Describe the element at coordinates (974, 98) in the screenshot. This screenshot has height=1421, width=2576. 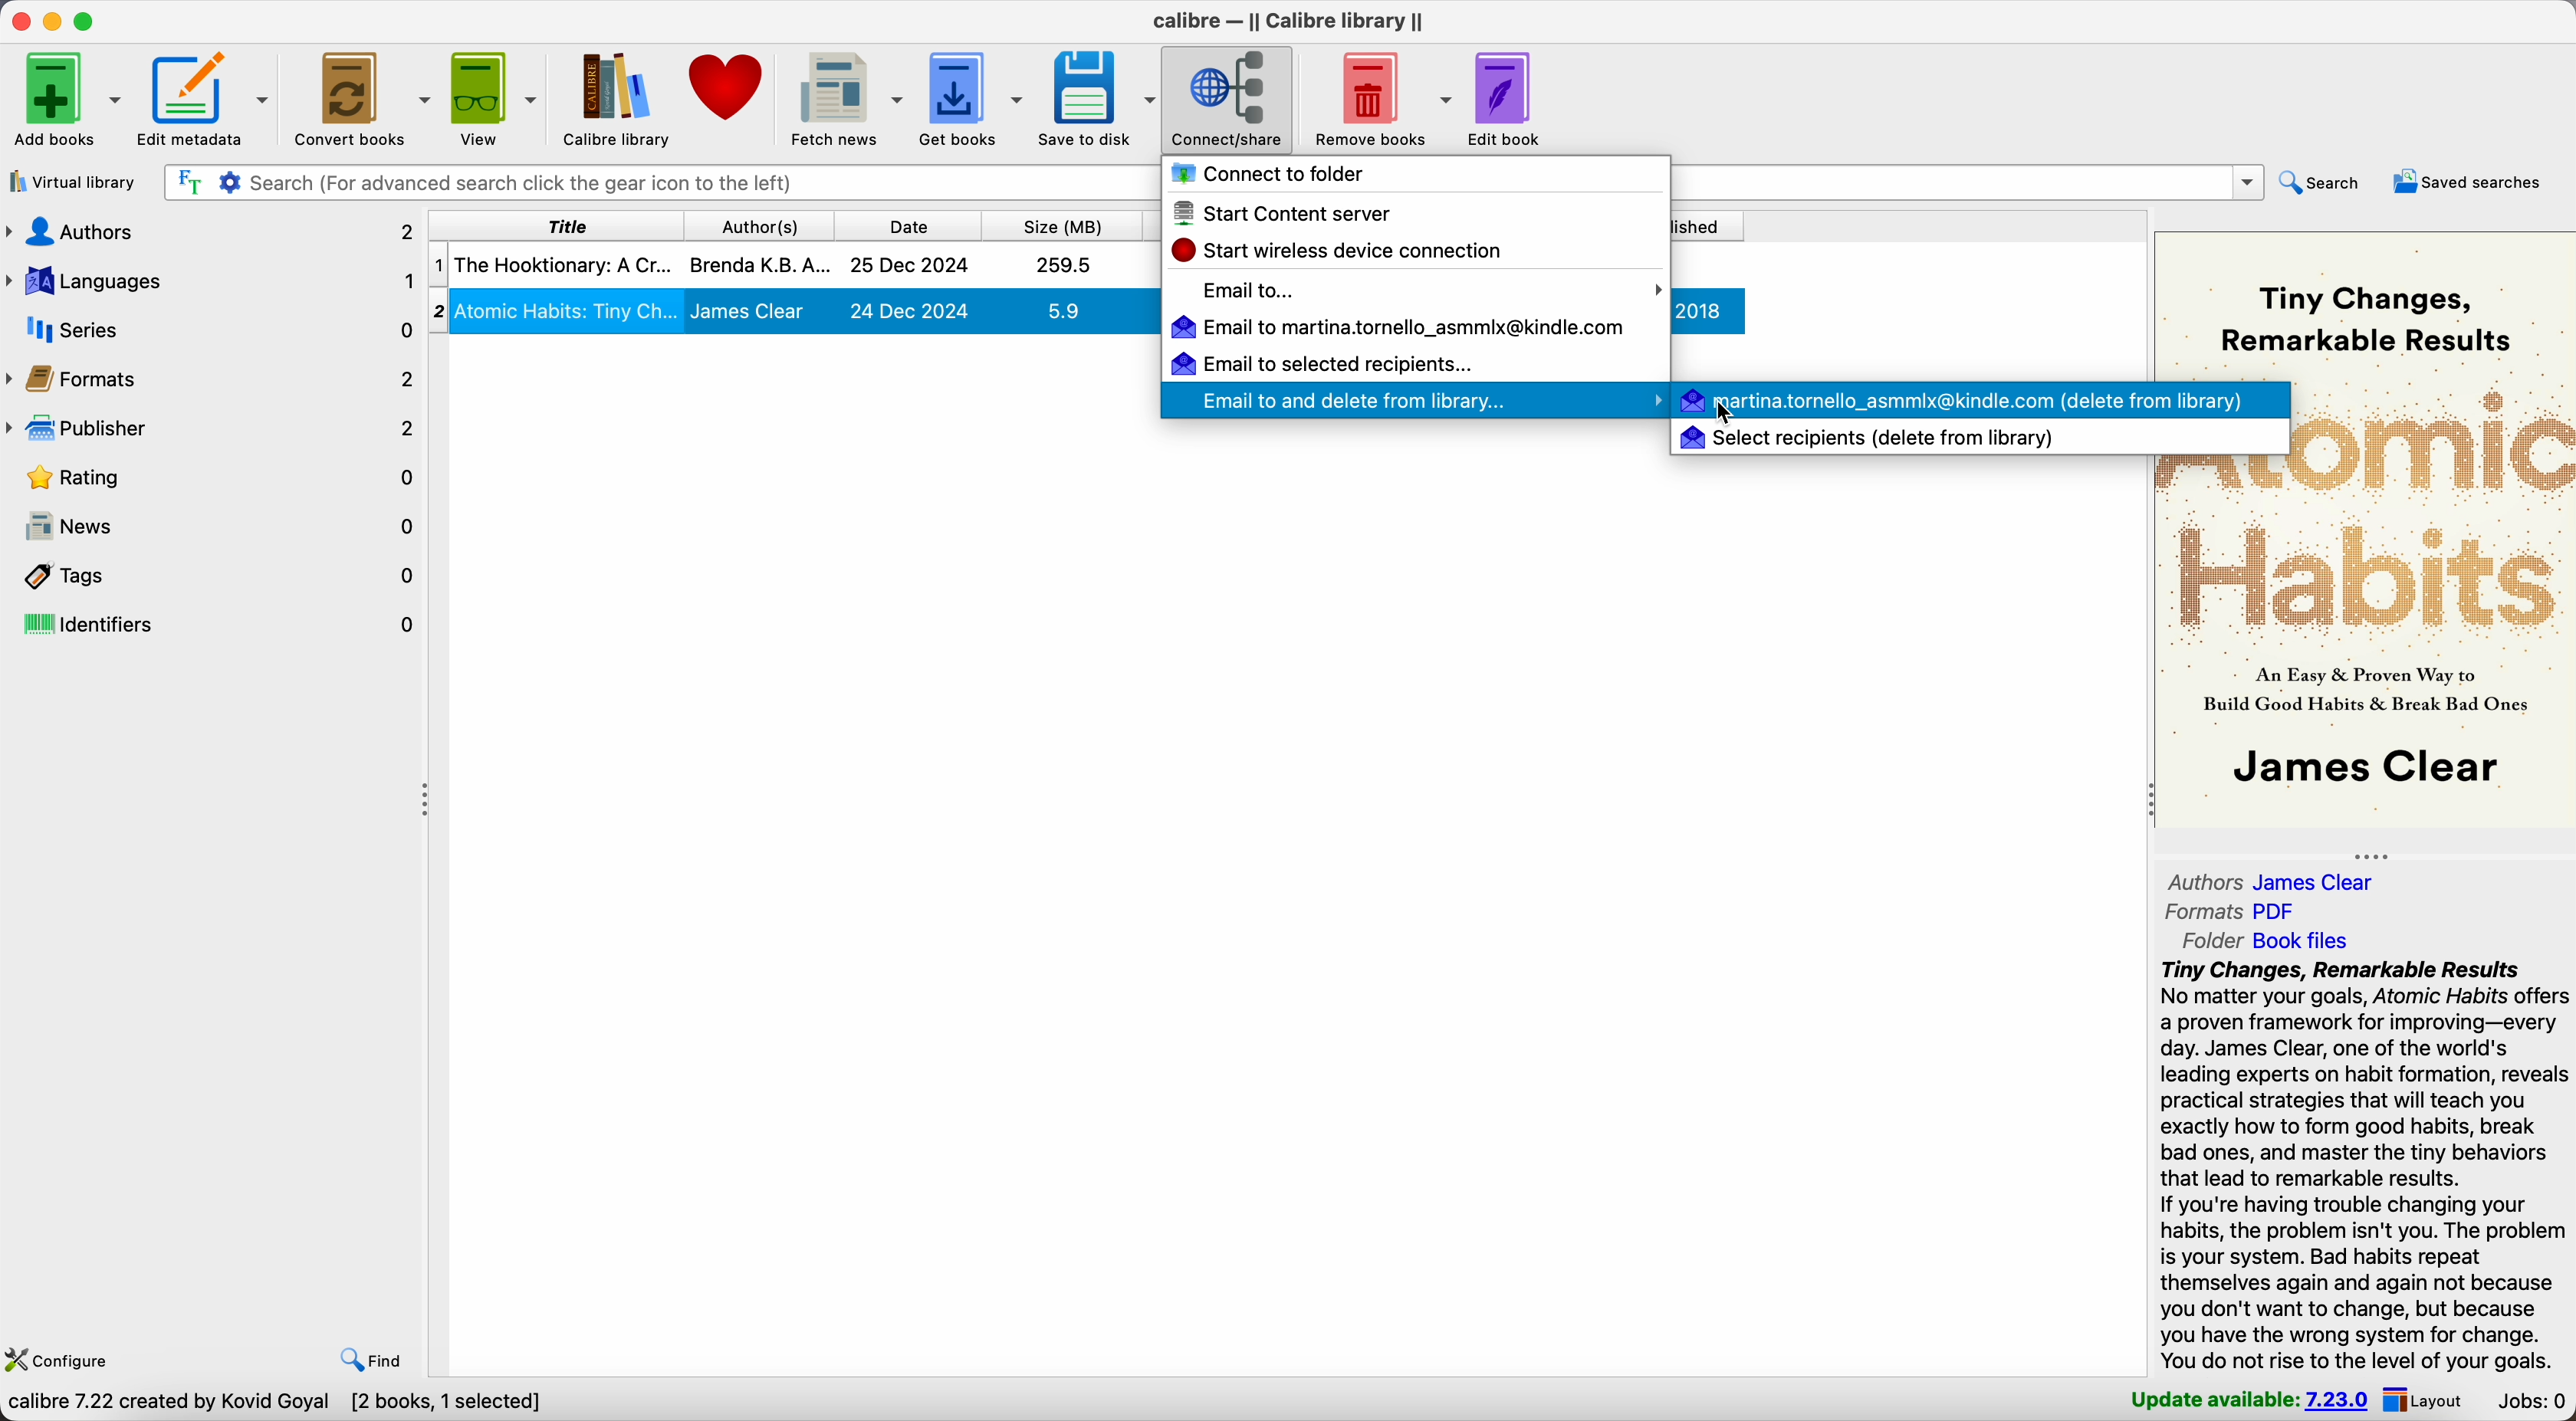
I see `get books` at that location.